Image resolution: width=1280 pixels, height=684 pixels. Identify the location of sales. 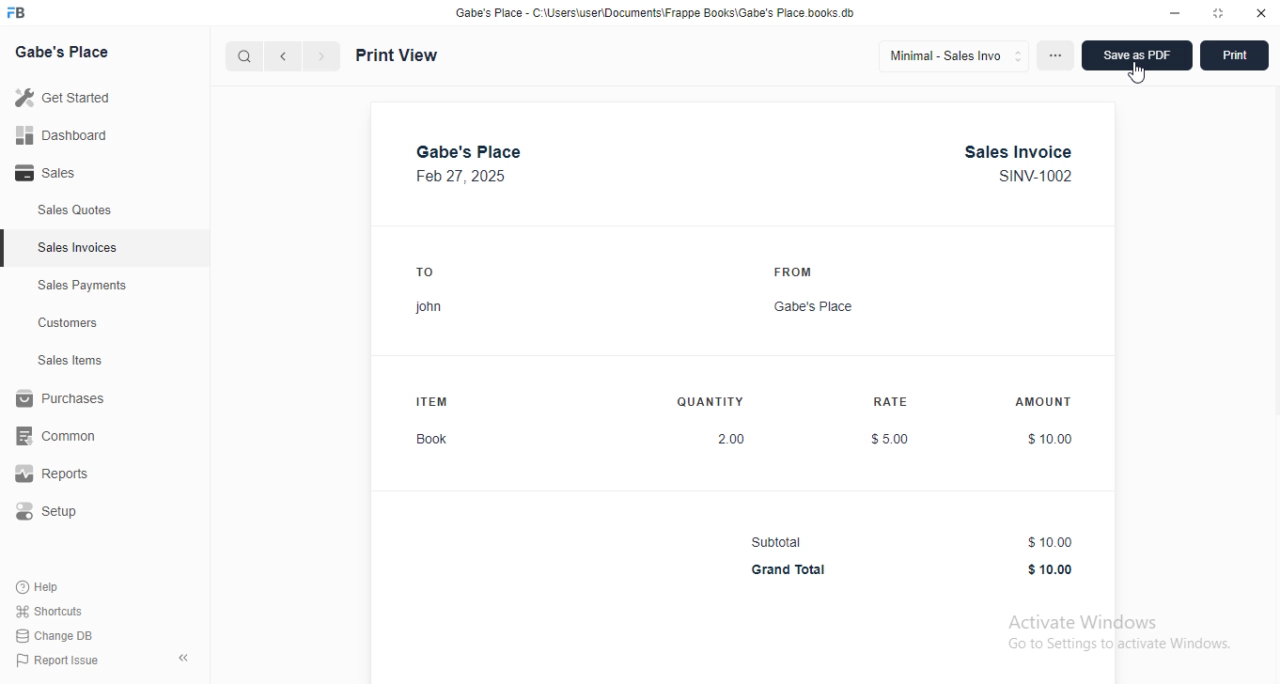
(48, 172).